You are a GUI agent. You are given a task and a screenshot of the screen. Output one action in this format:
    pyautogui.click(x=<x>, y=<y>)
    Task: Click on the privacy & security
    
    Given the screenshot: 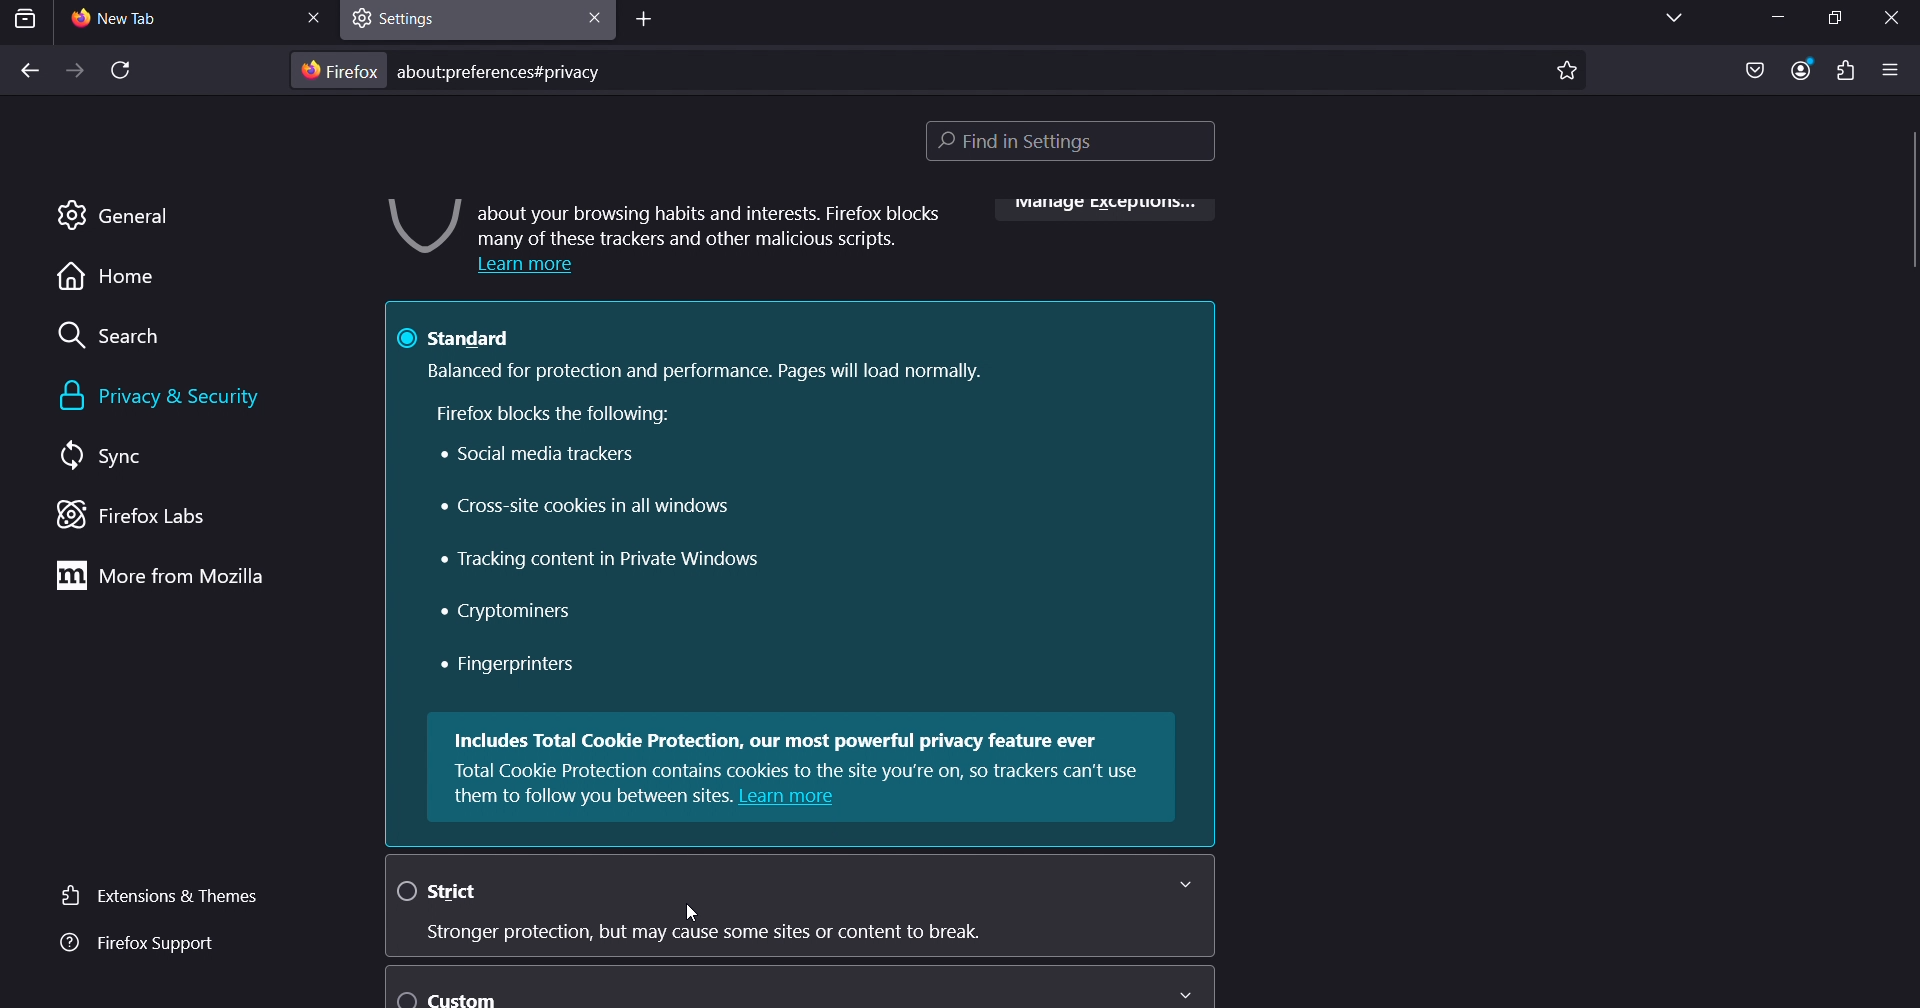 What is the action you would take?
    pyautogui.click(x=182, y=397)
    